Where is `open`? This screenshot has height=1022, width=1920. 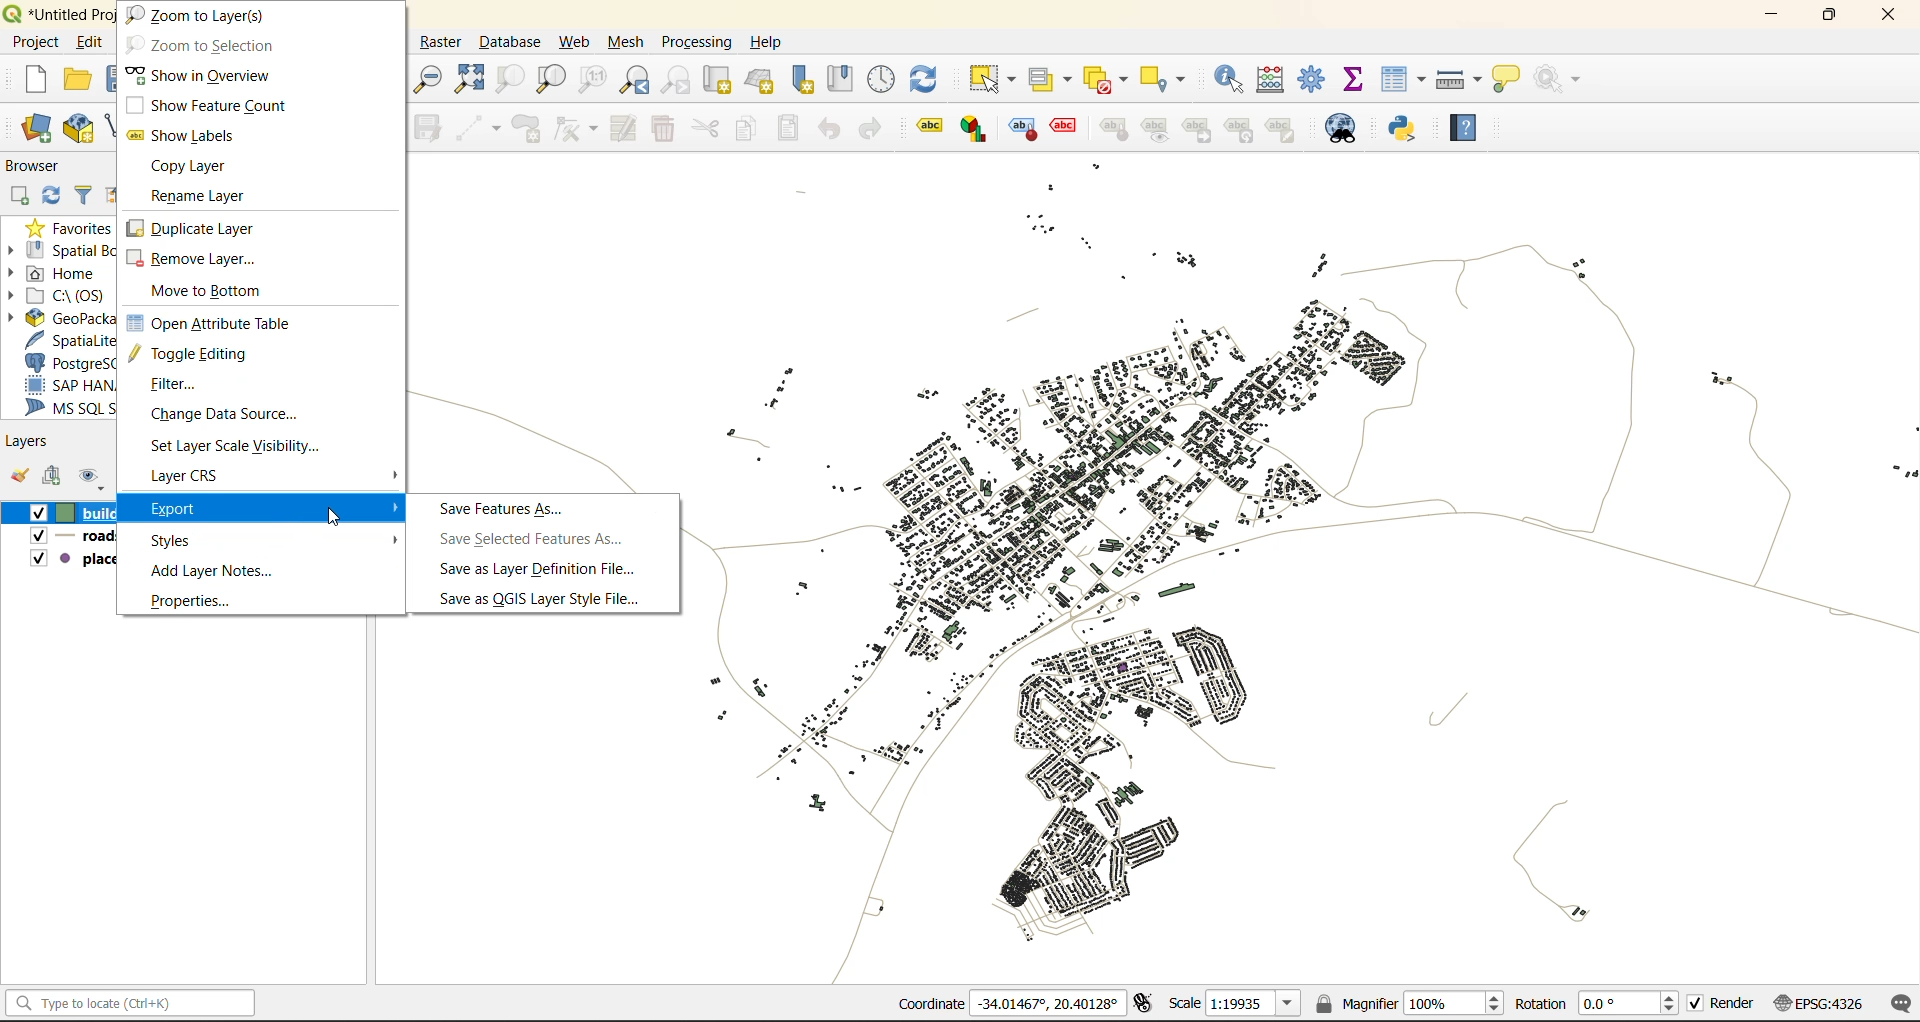
open is located at coordinates (74, 79).